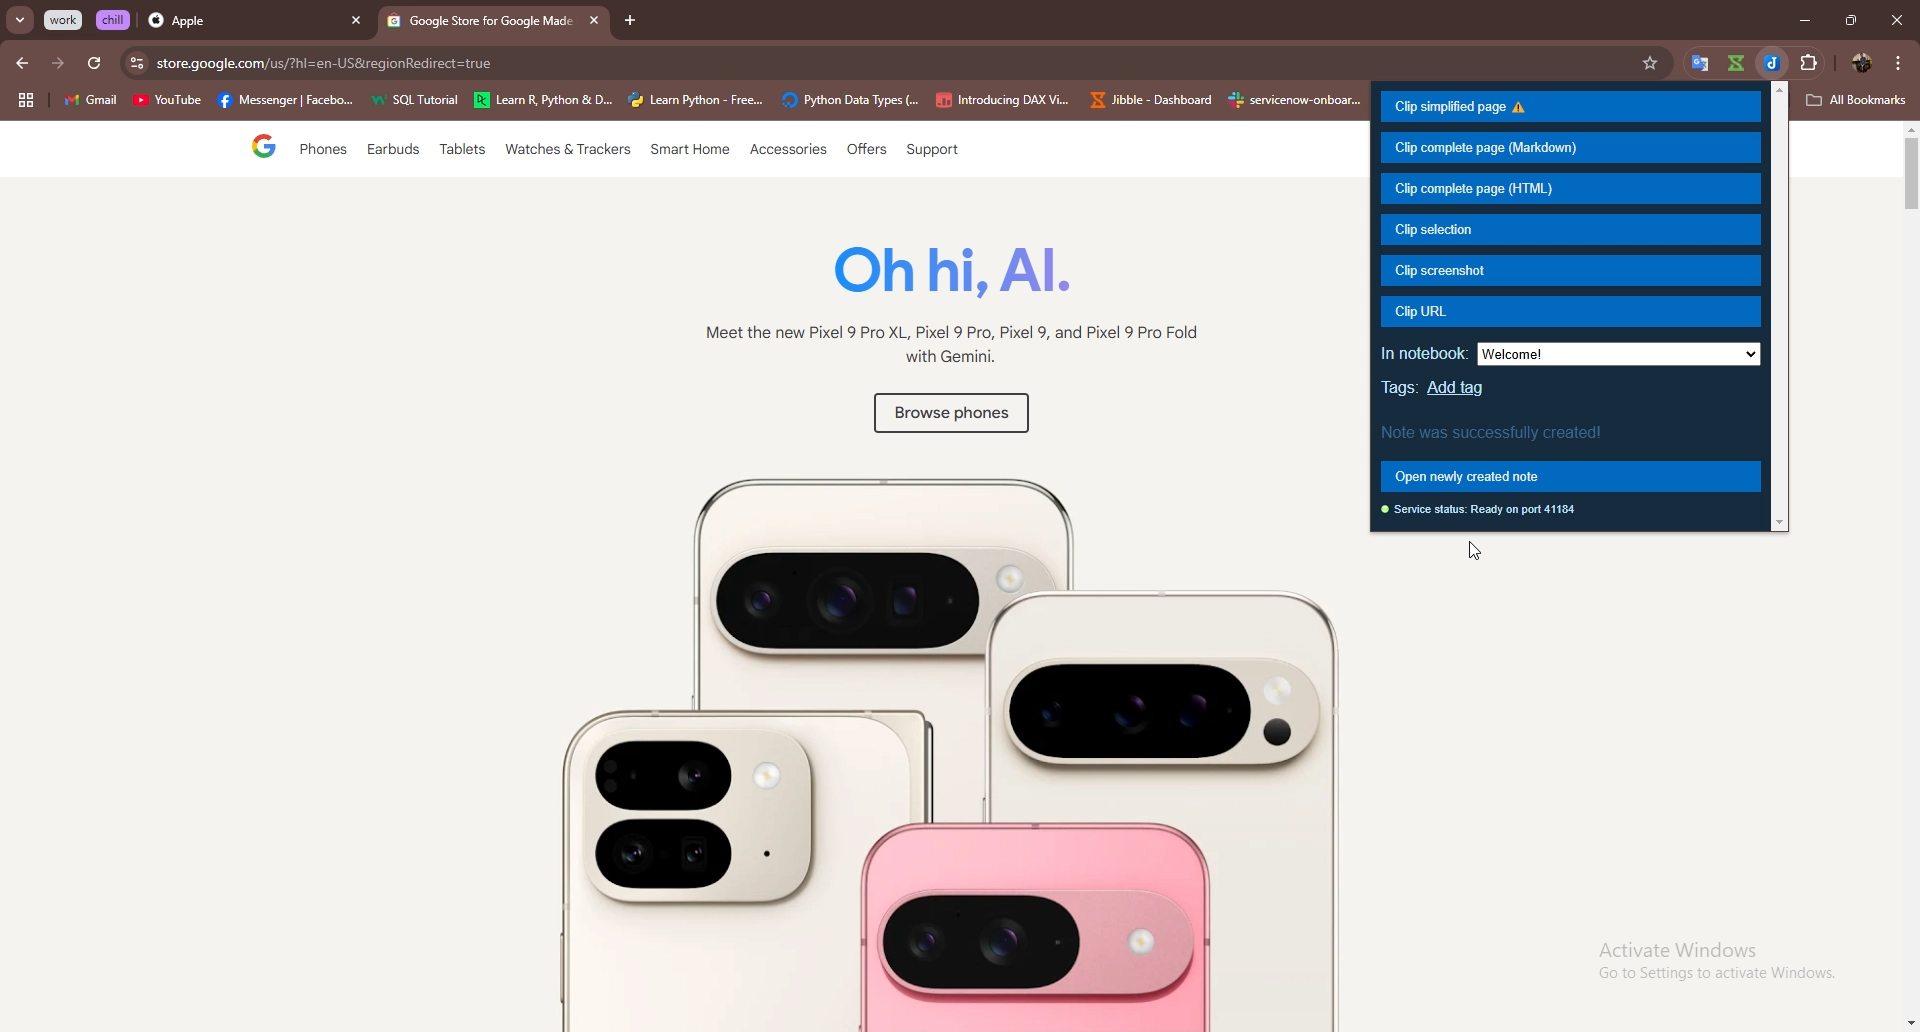 Image resolution: width=1920 pixels, height=1032 pixels. What do you see at coordinates (1850, 20) in the screenshot?
I see `resize` at bounding box center [1850, 20].